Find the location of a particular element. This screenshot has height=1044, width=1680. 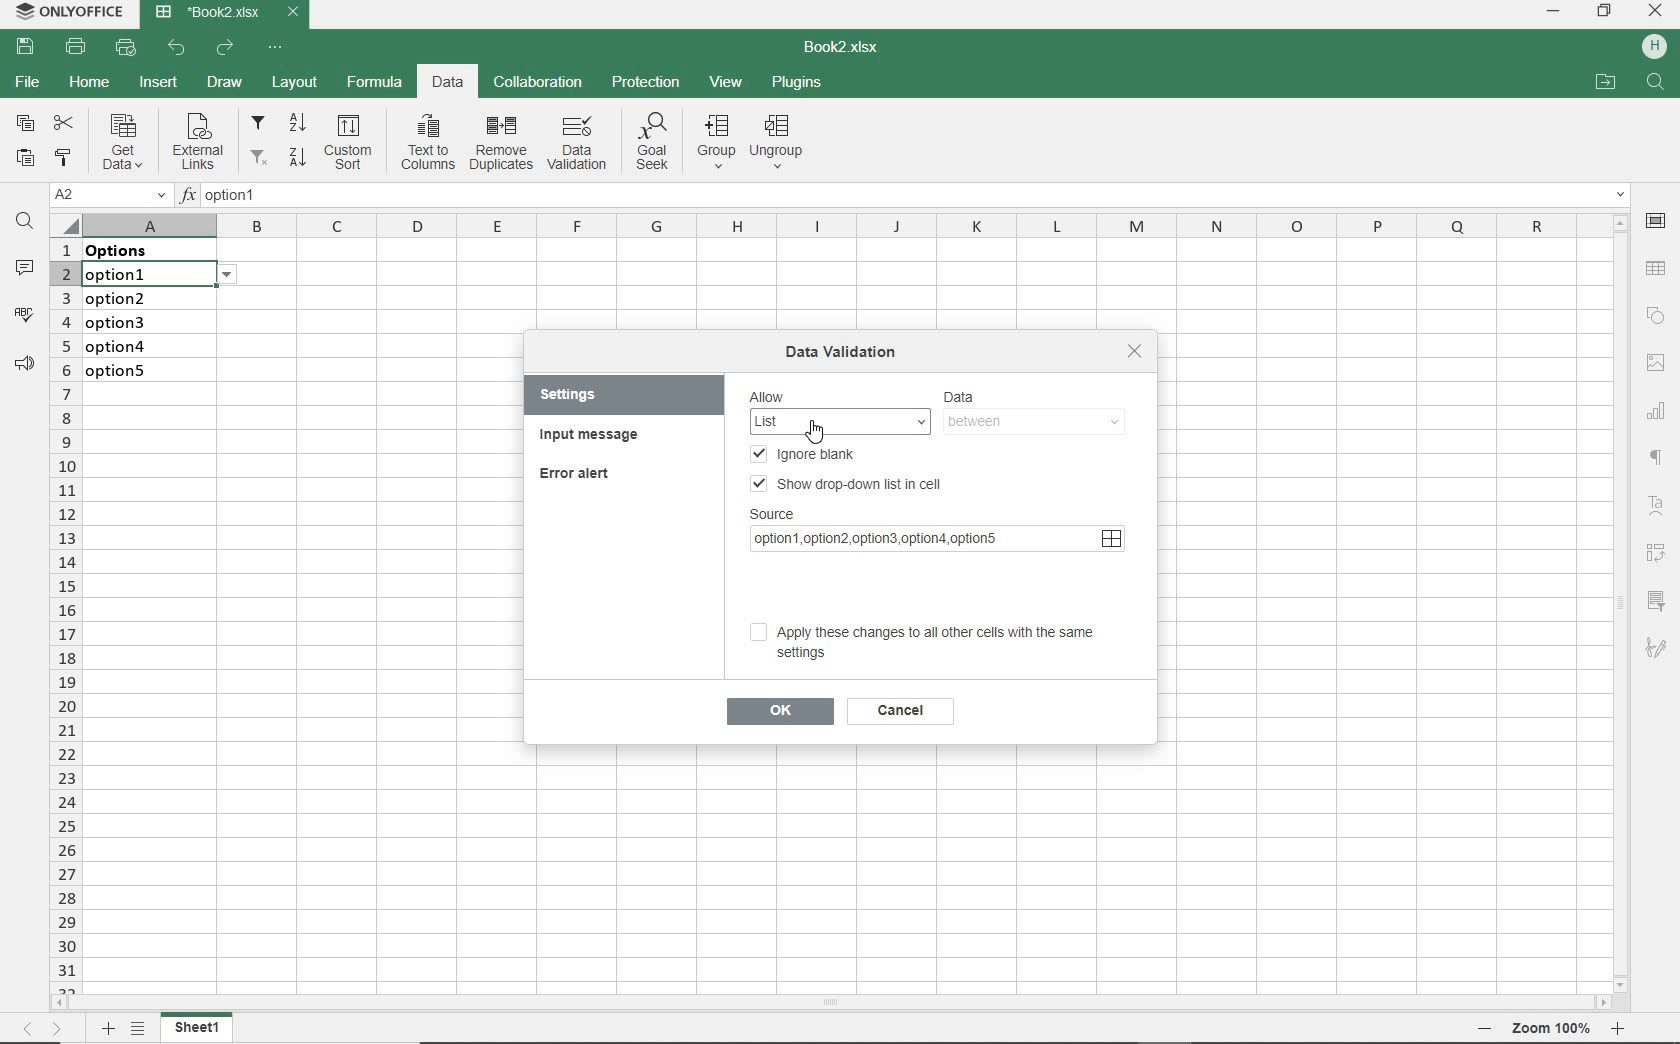

DOCUMENT NAME is located at coordinates (228, 12).